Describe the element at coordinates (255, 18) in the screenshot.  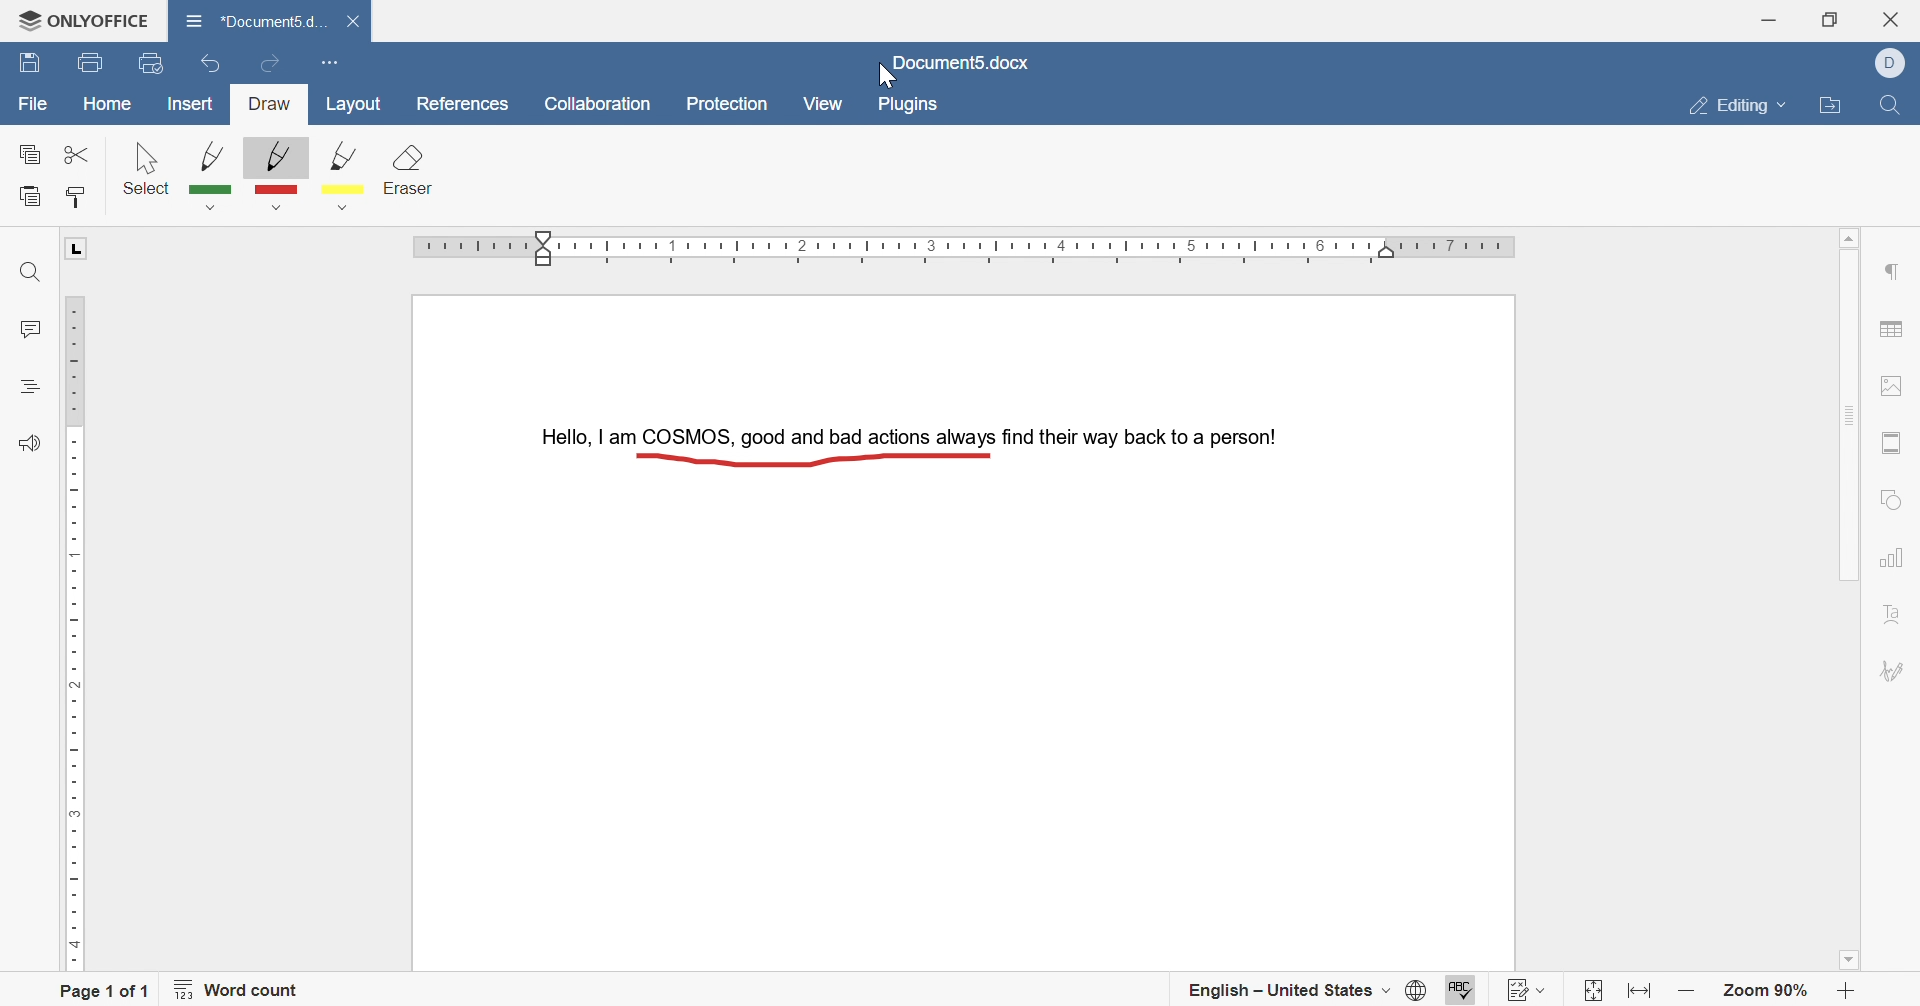
I see `*document5.docx` at that location.